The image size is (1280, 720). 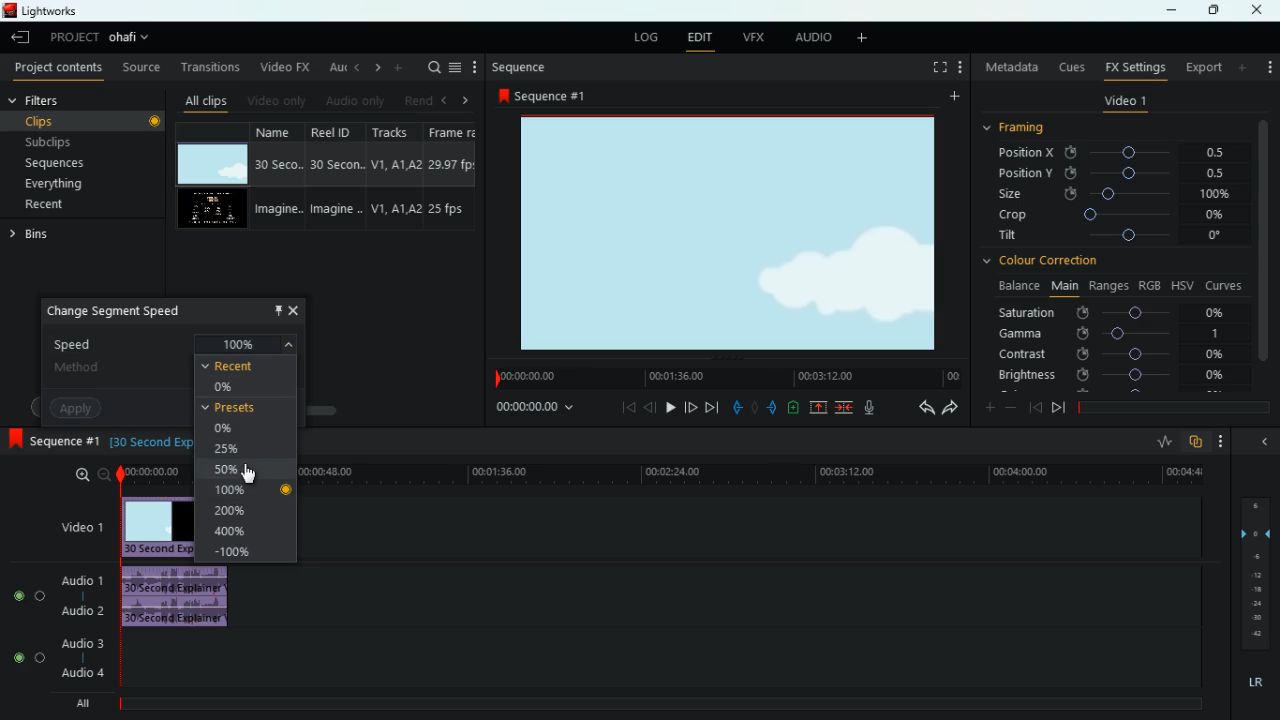 I want to click on gamma, so click(x=1118, y=332).